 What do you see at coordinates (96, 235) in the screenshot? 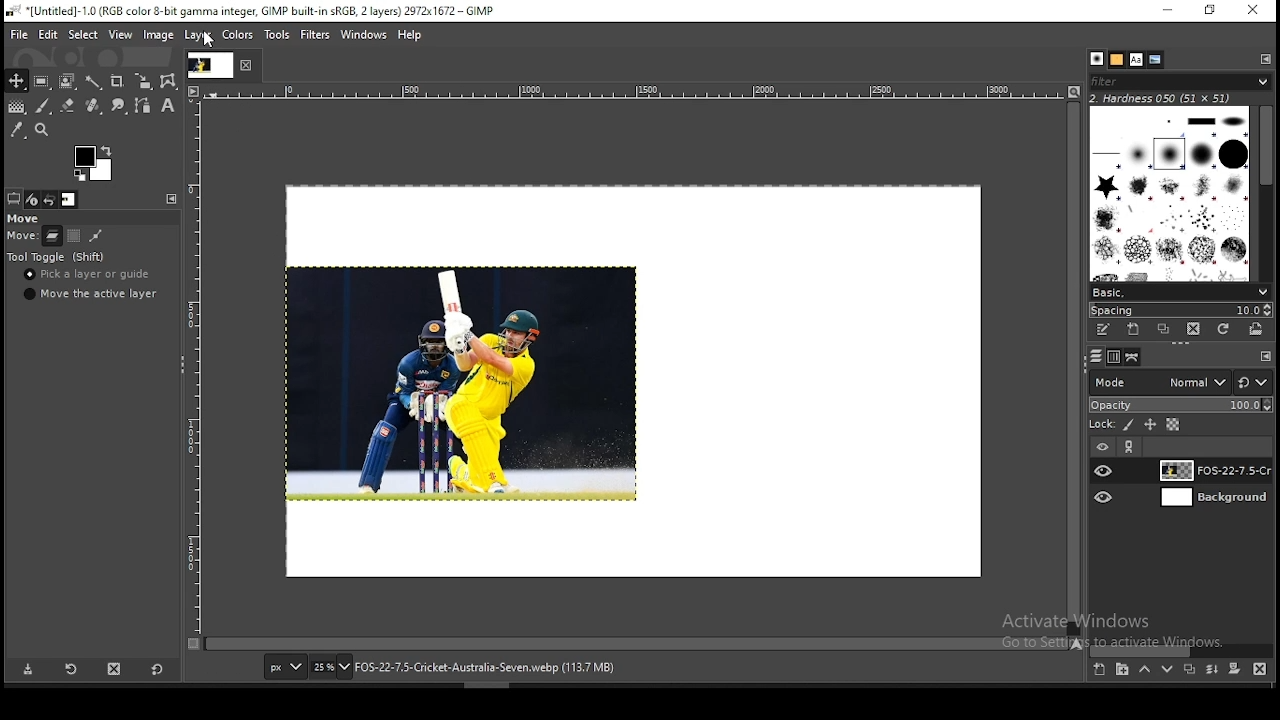
I see `move paths` at bounding box center [96, 235].